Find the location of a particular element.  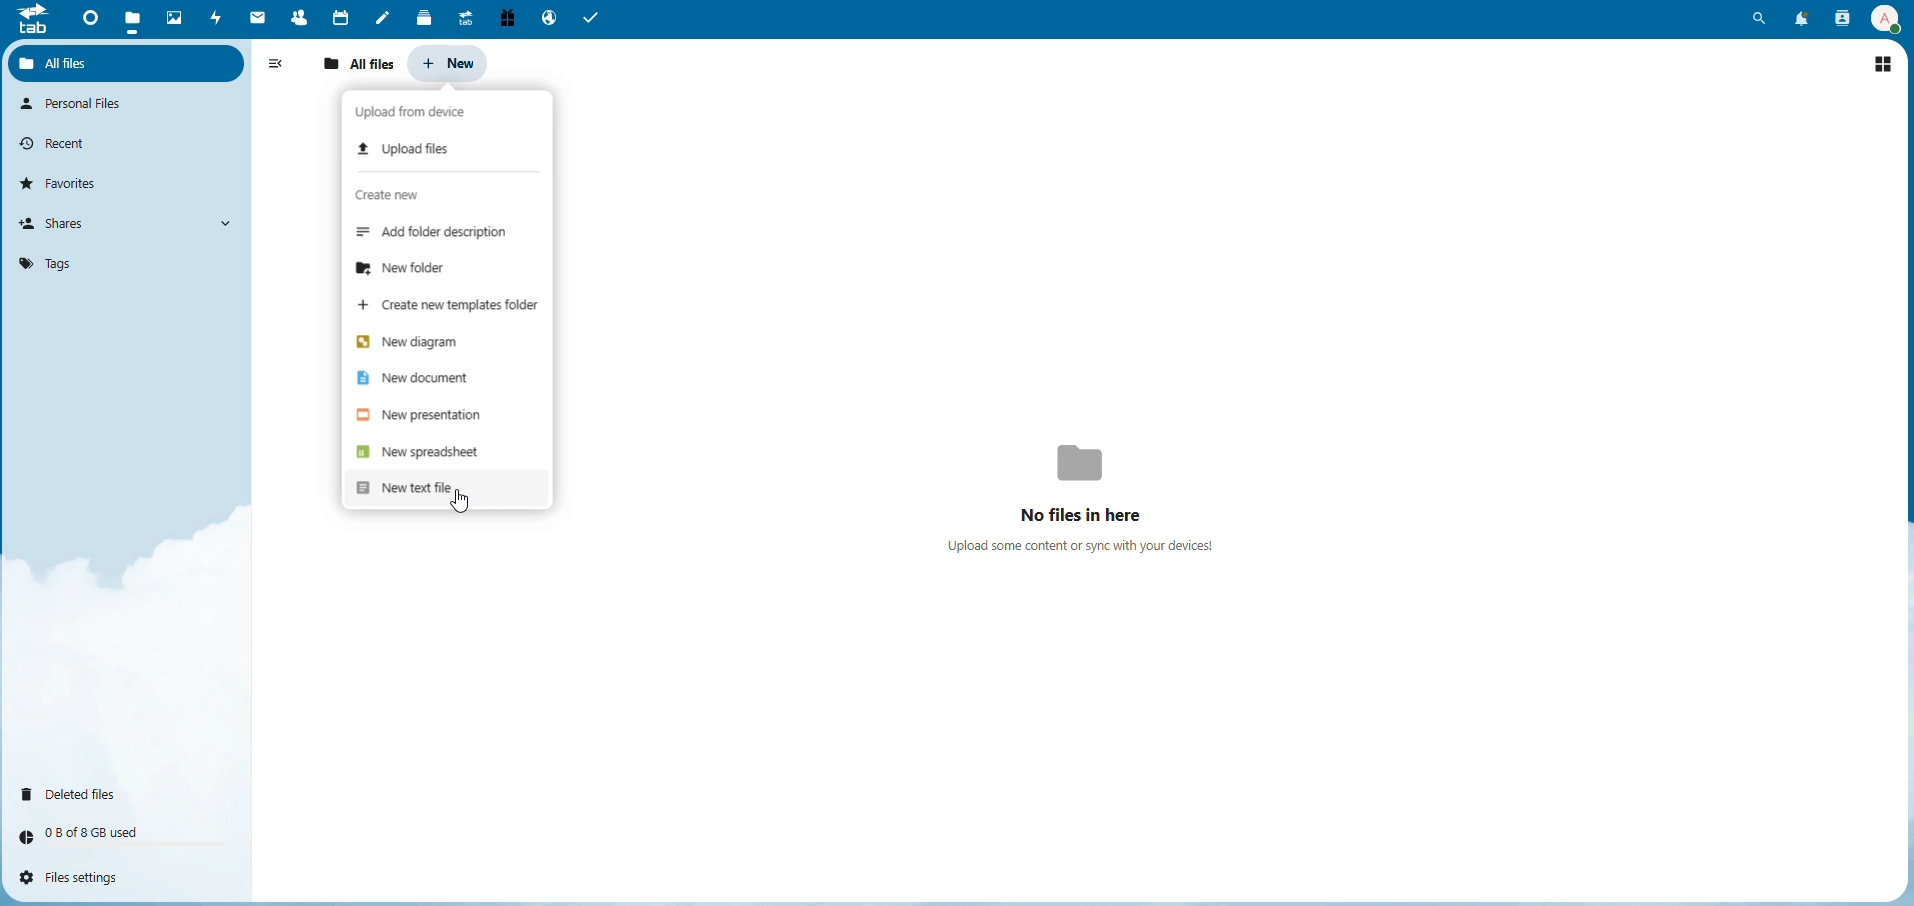

opdate is located at coordinates (410, 145).